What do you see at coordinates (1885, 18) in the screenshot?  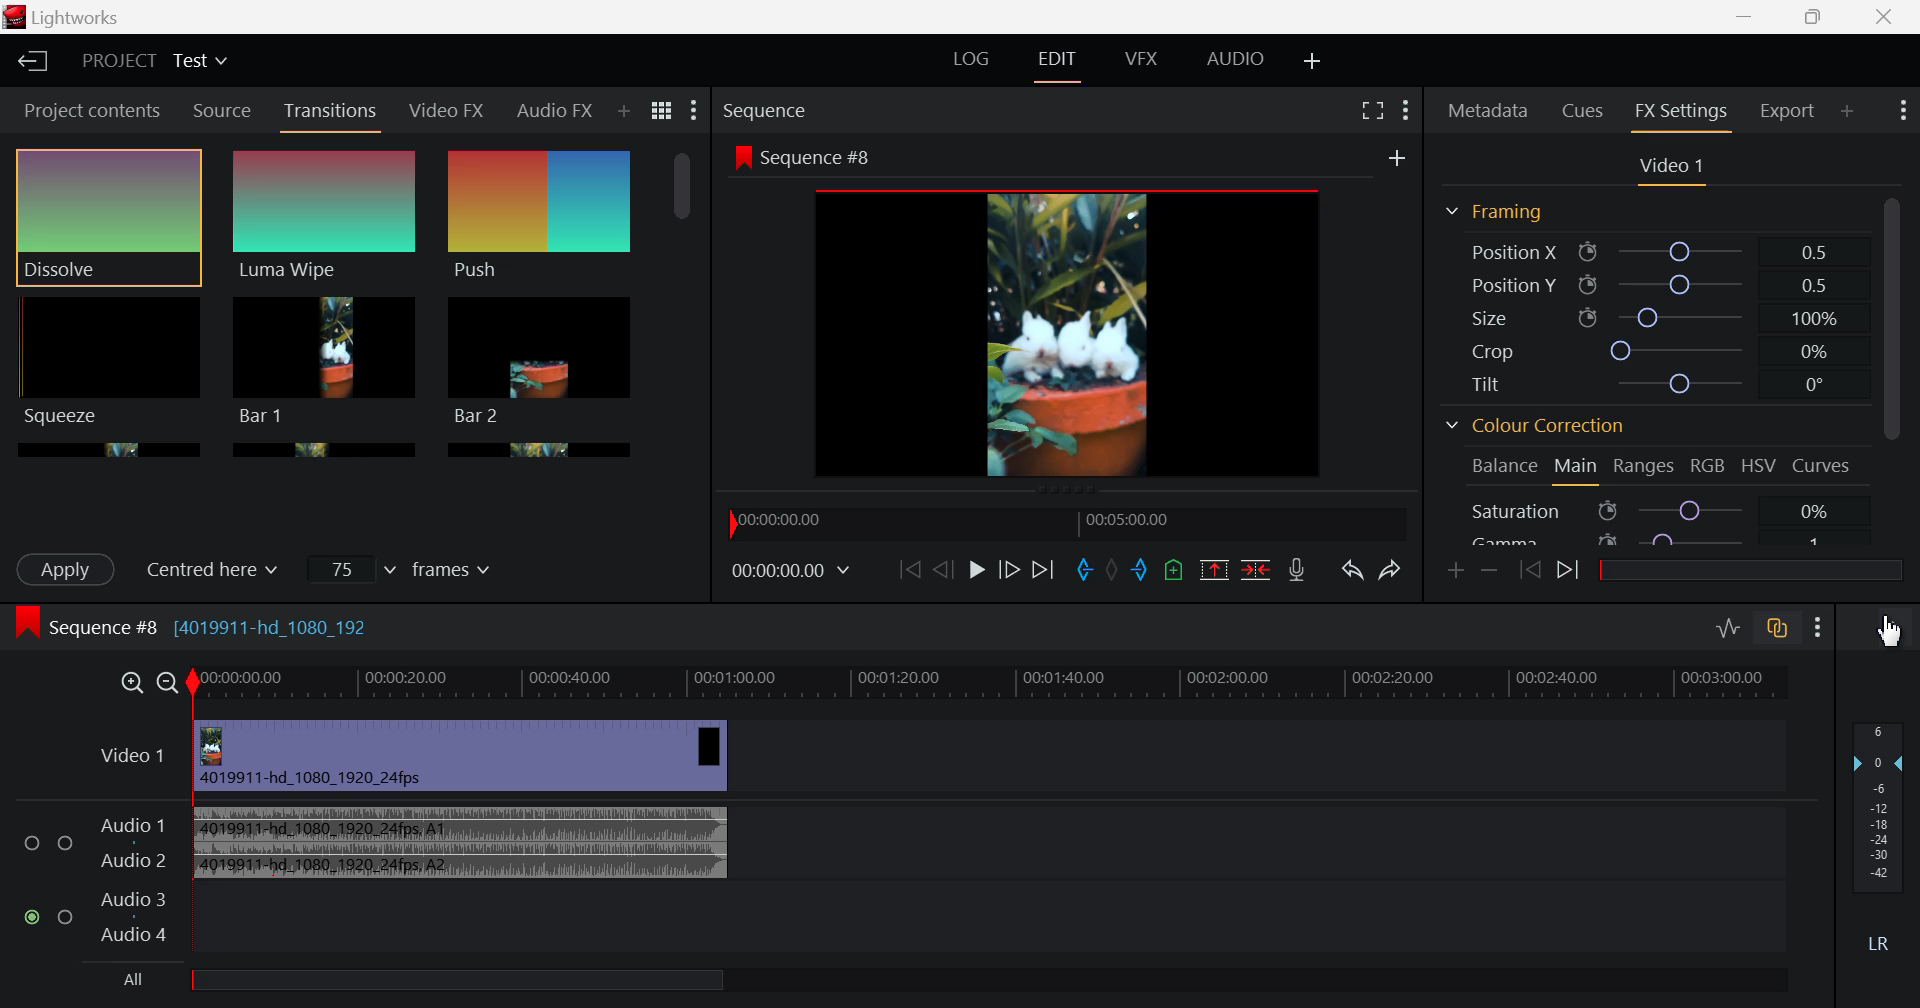 I see `Close` at bounding box center [1885, 18].